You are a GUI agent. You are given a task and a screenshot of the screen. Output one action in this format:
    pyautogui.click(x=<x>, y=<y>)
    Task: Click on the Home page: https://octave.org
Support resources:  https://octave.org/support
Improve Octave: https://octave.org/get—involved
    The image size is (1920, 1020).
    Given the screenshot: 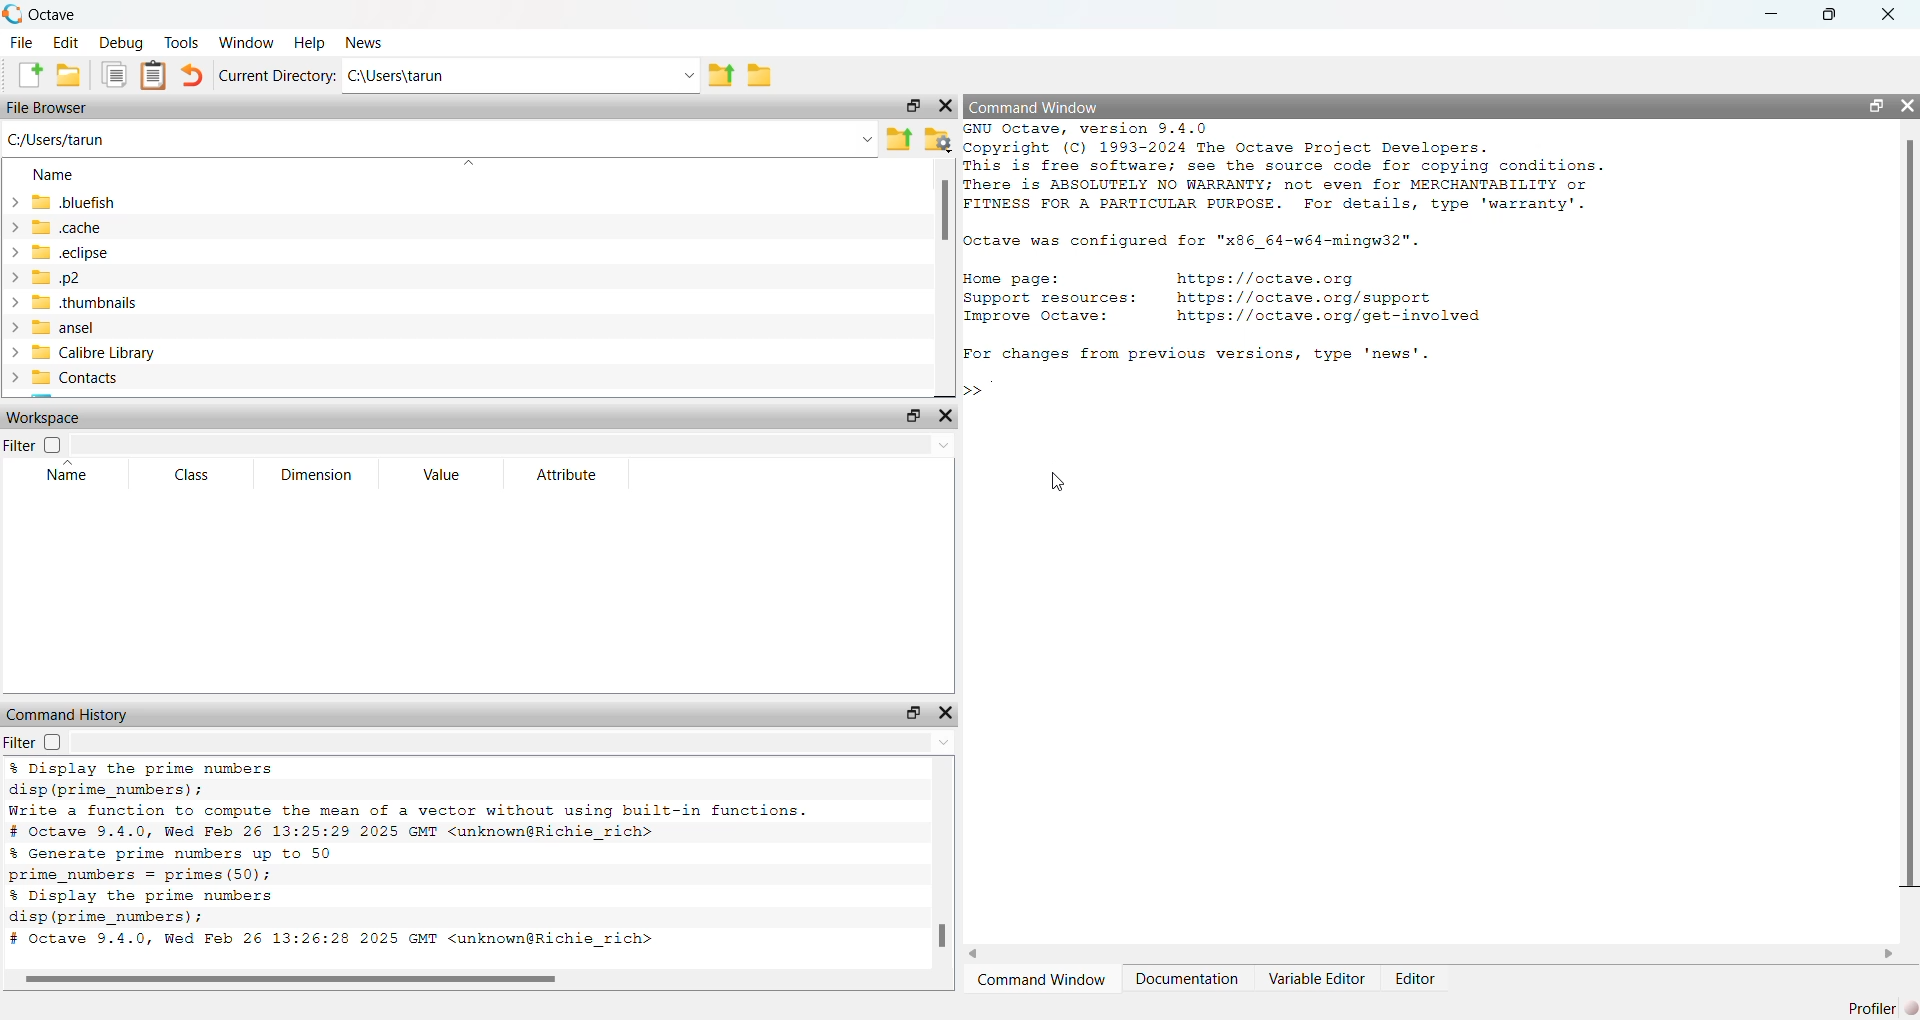 What is the action you would take?
    pyautogui.click(x=1227, y=302)
    